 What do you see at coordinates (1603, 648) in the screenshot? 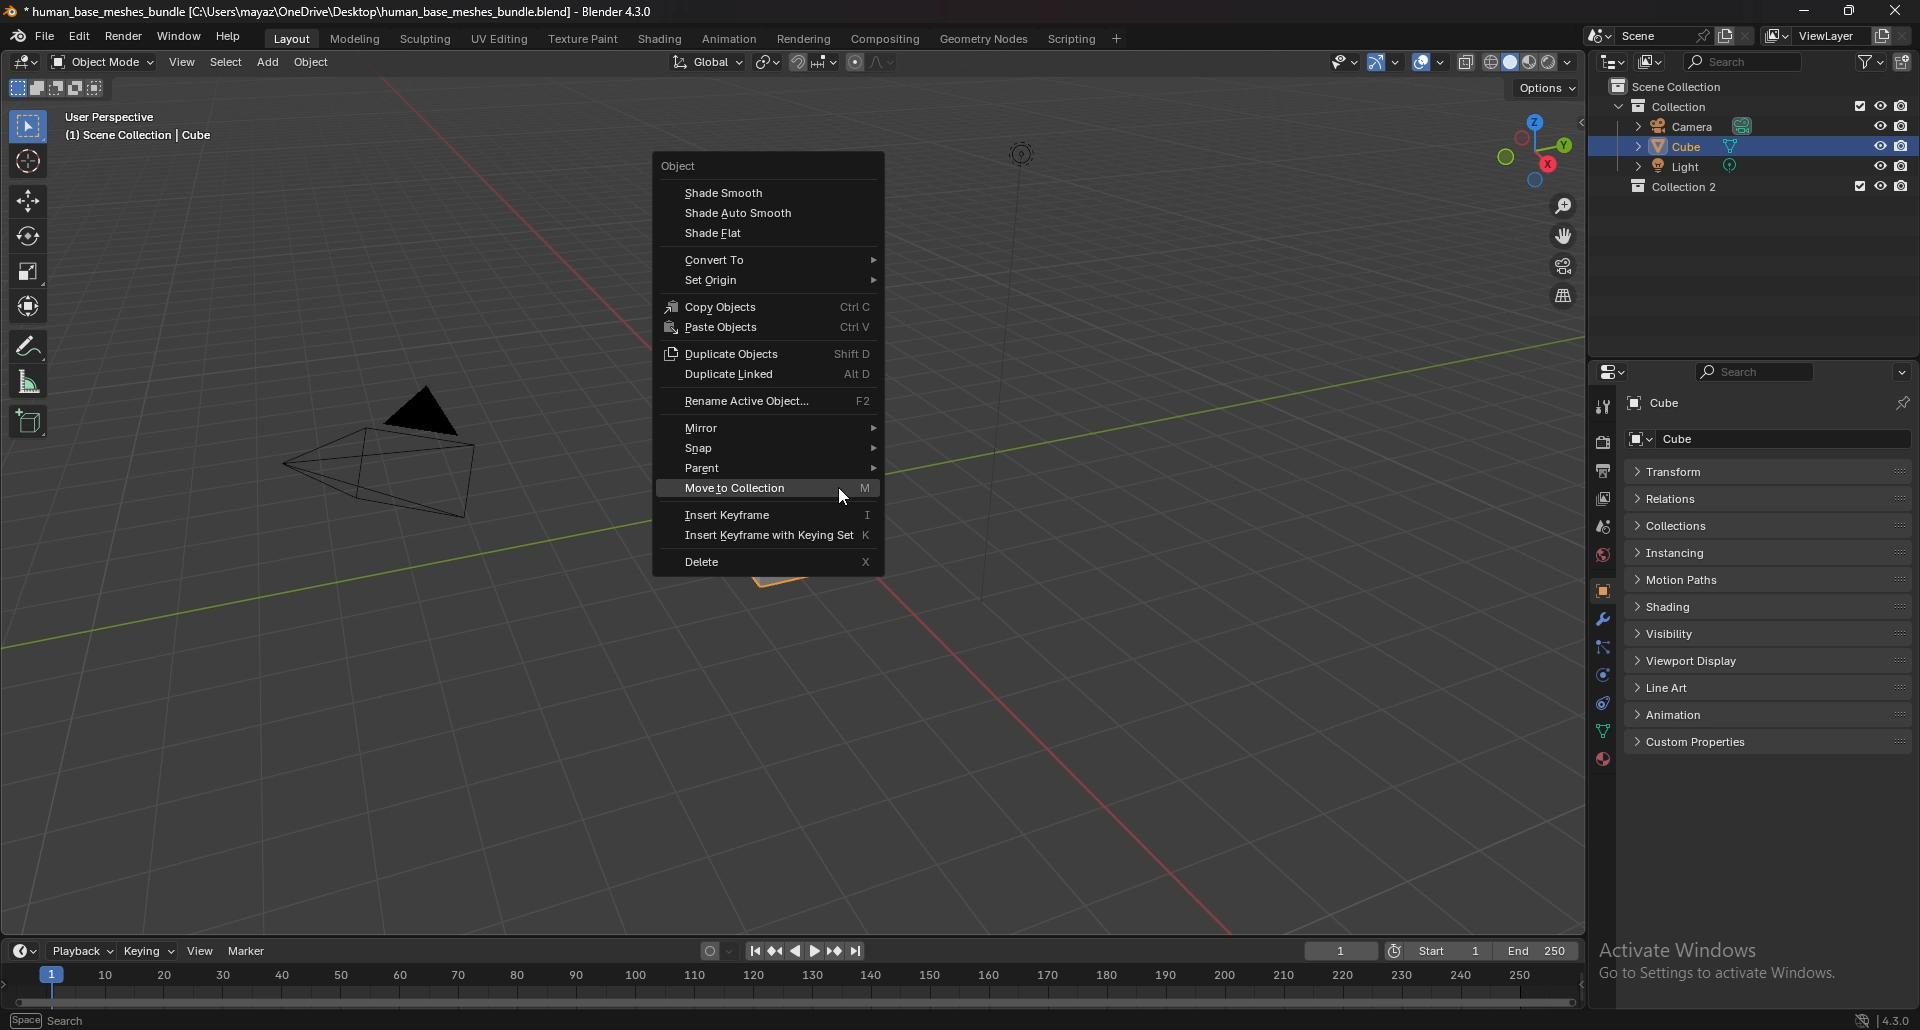
I see `particles` at bounding box center [1603, 648].